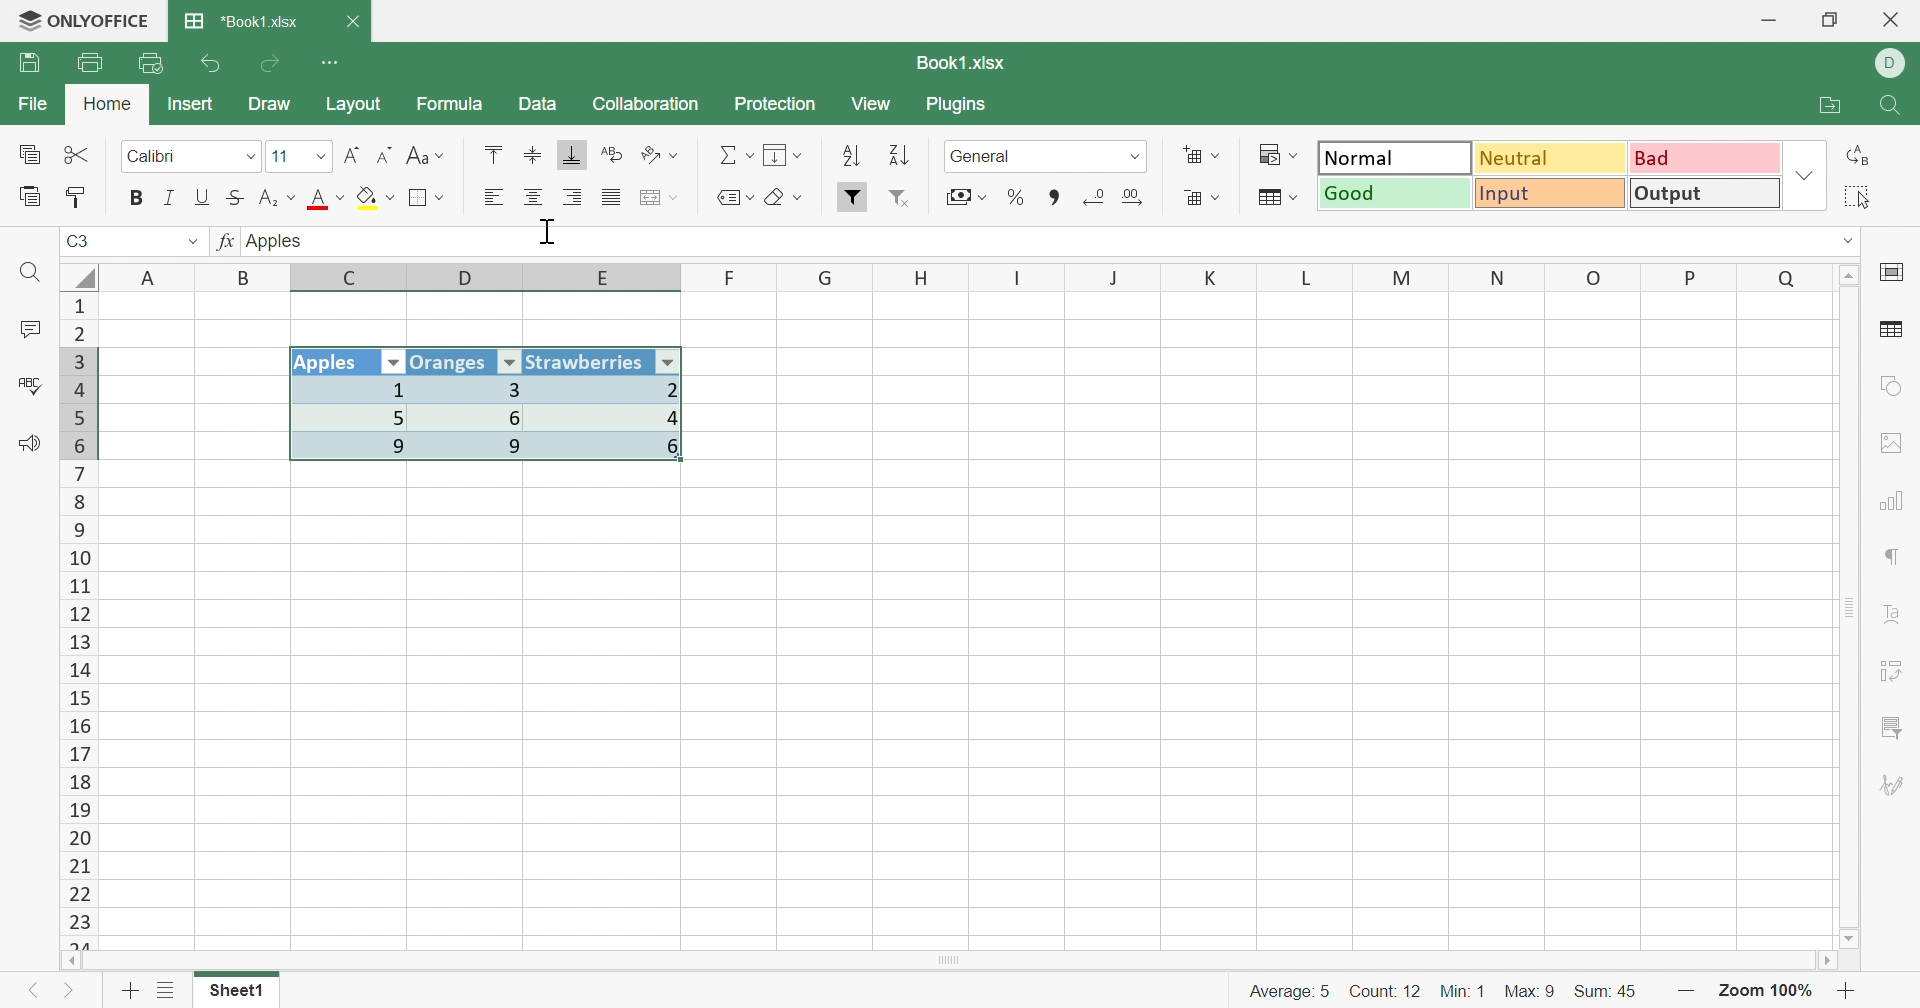  Describe the element at coordinates (896, 158) in the screenshot. I see `Descending order` at that location.